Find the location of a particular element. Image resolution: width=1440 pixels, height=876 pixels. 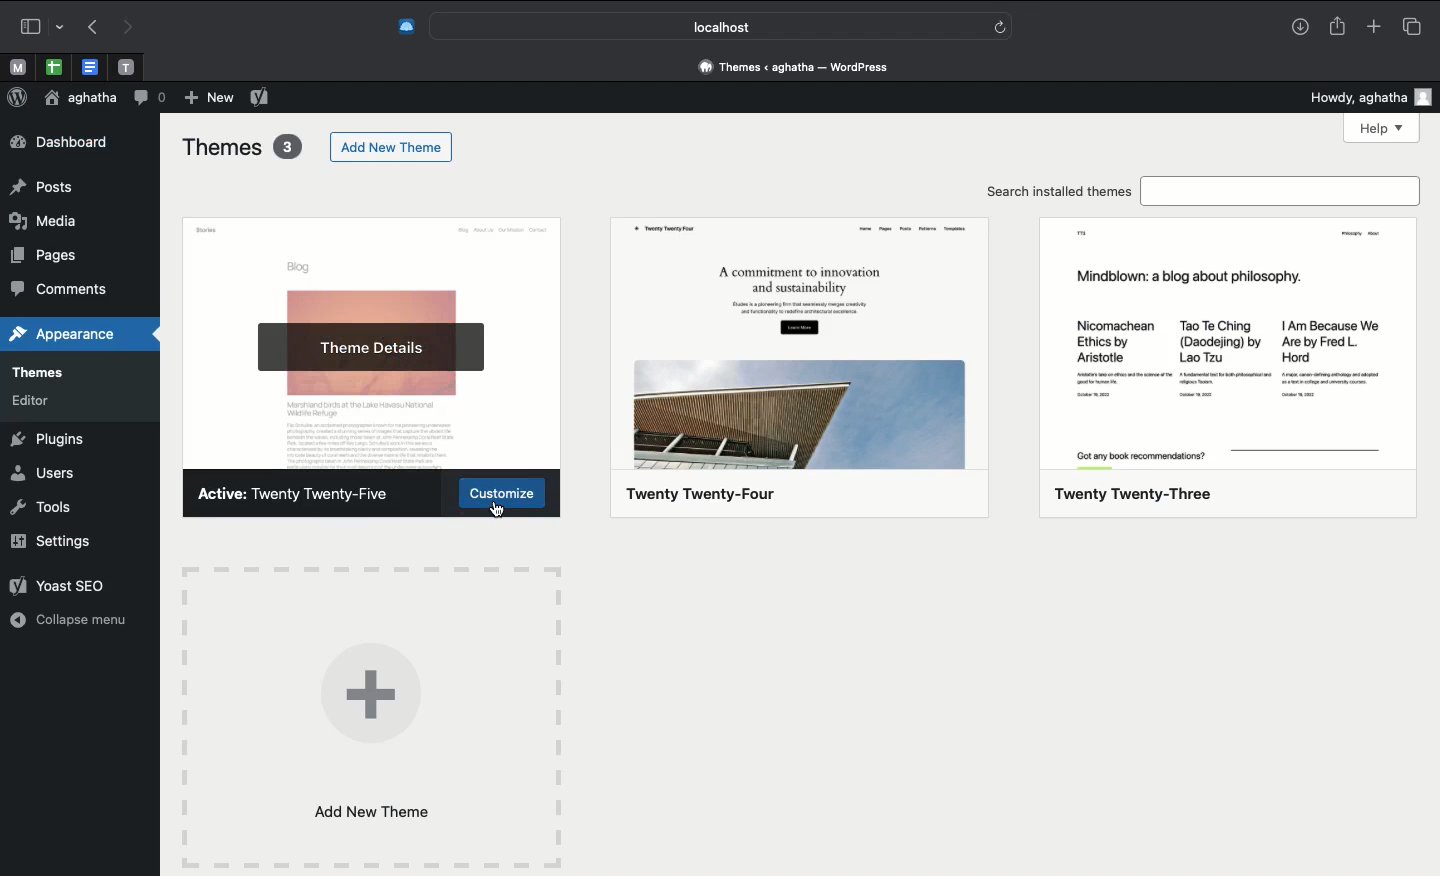

twenty twenty-four is located at coordinates (807, 367).